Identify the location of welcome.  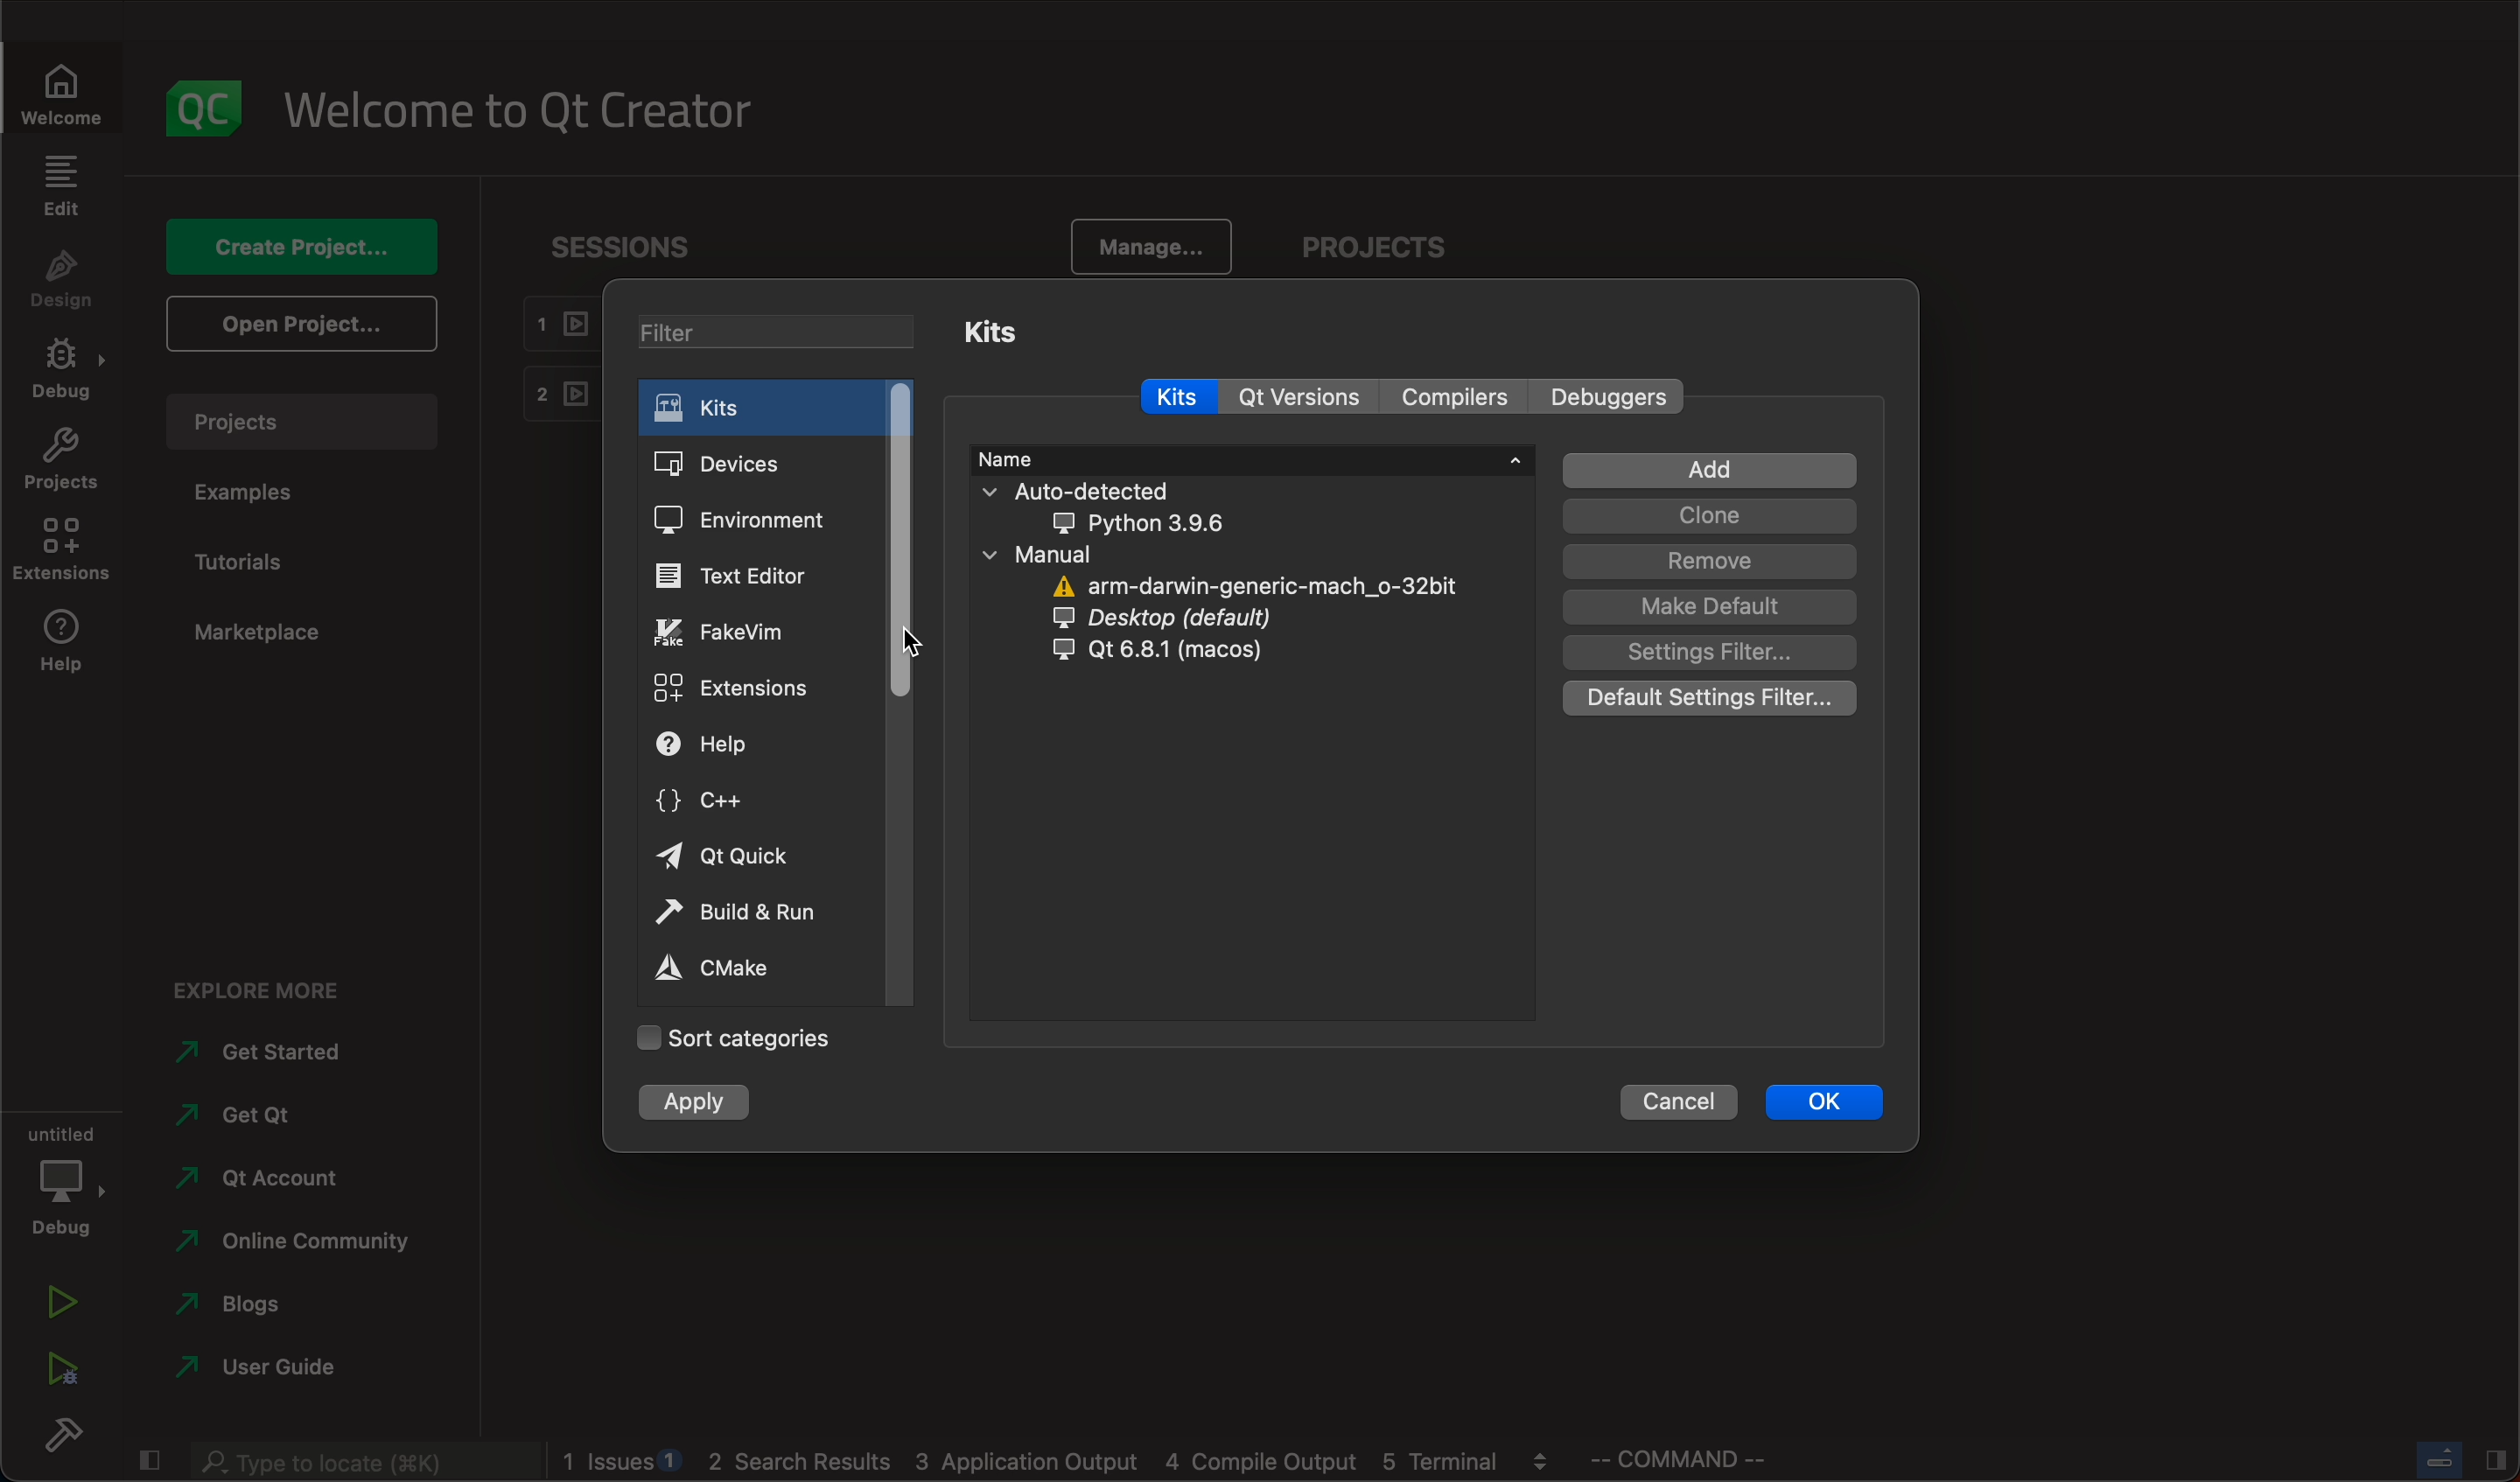
(516, 111).